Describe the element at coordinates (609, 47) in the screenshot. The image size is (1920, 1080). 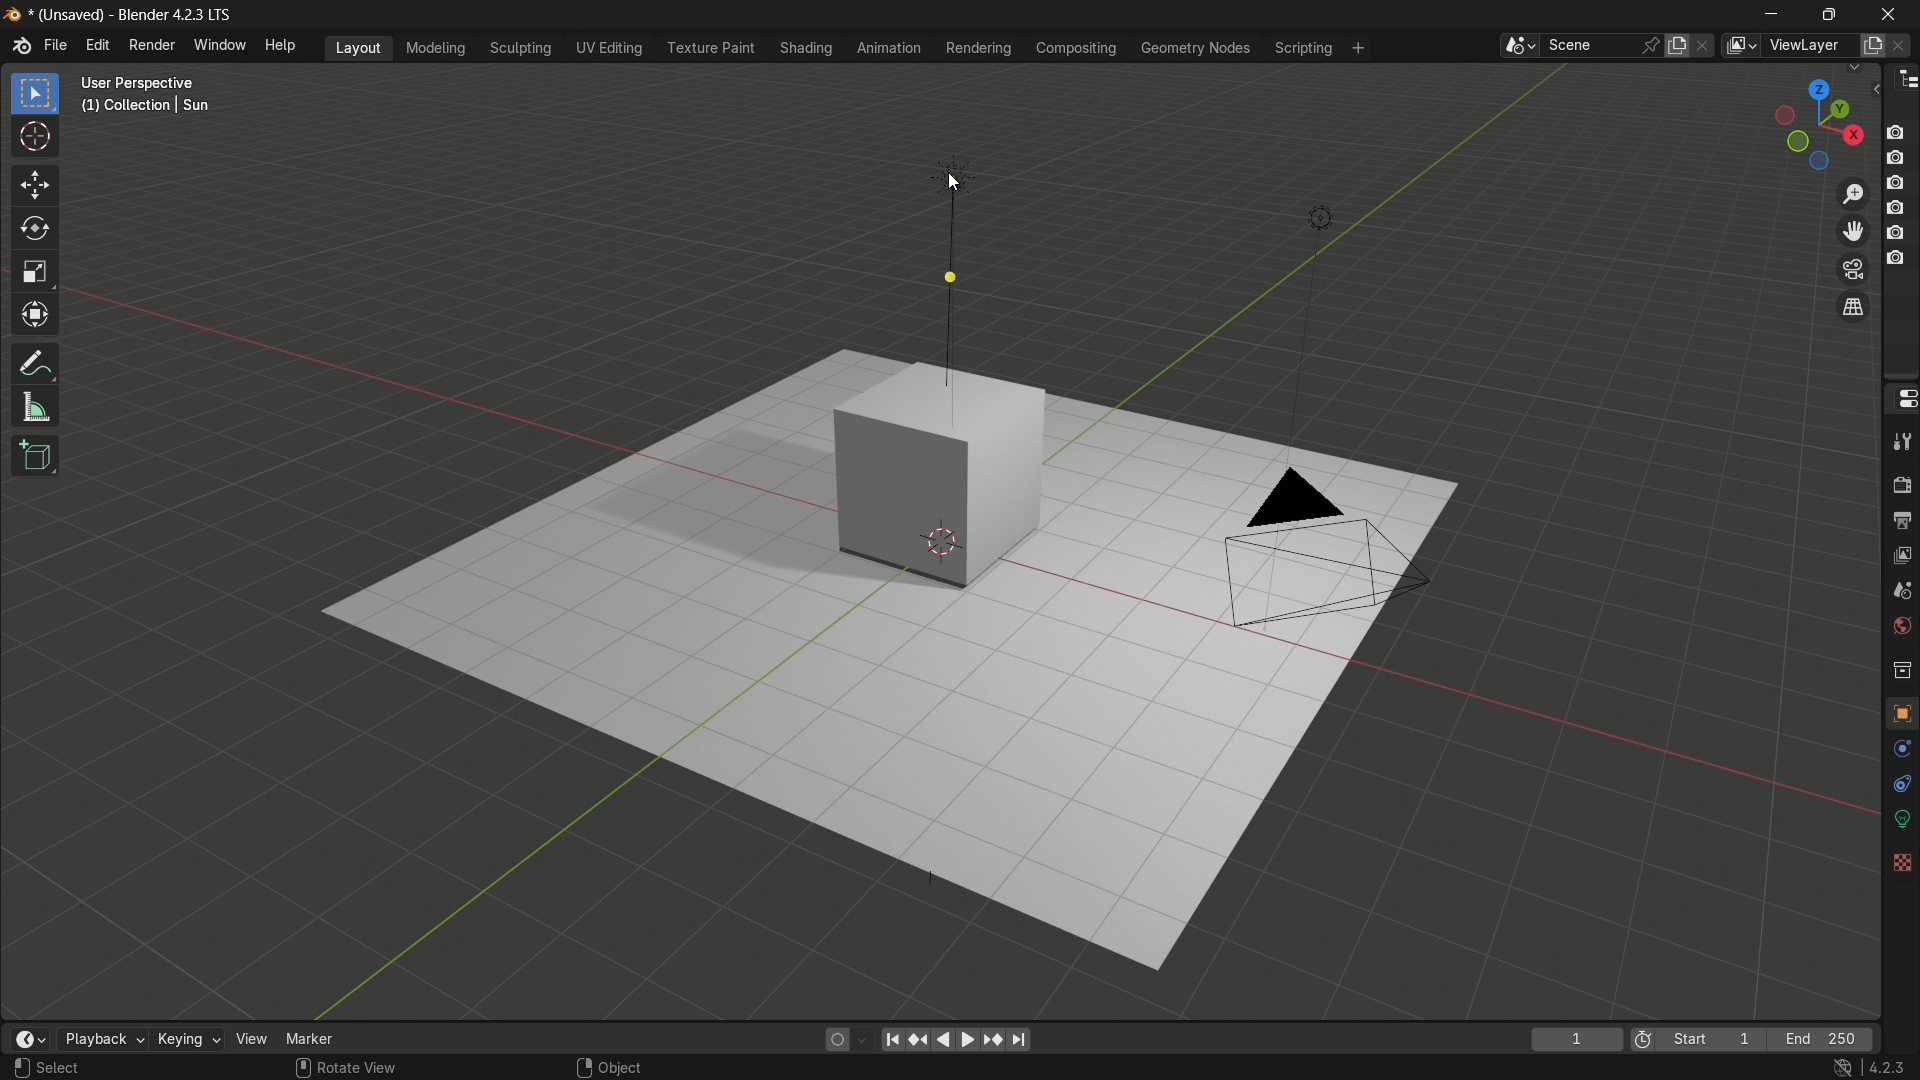
I see `uv editing` at that location.